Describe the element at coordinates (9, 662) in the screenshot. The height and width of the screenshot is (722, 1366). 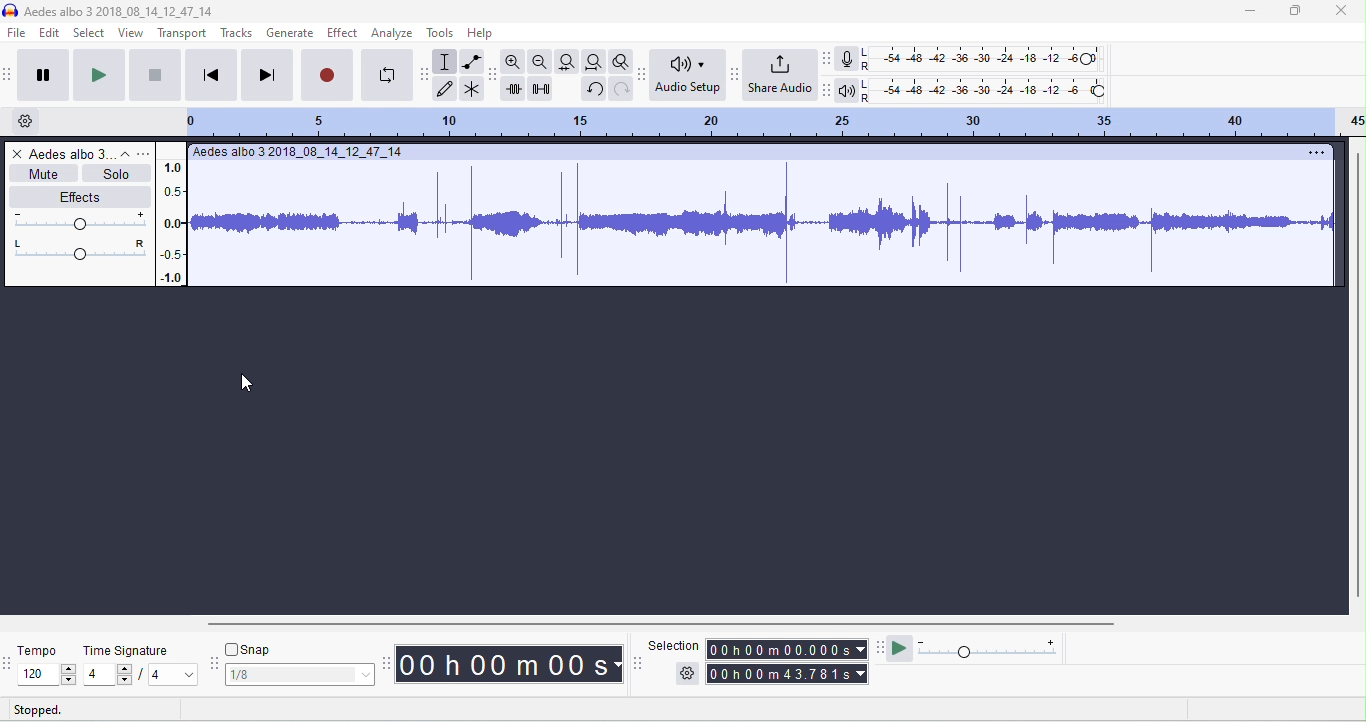
I see `tempo toolbar` at that location.